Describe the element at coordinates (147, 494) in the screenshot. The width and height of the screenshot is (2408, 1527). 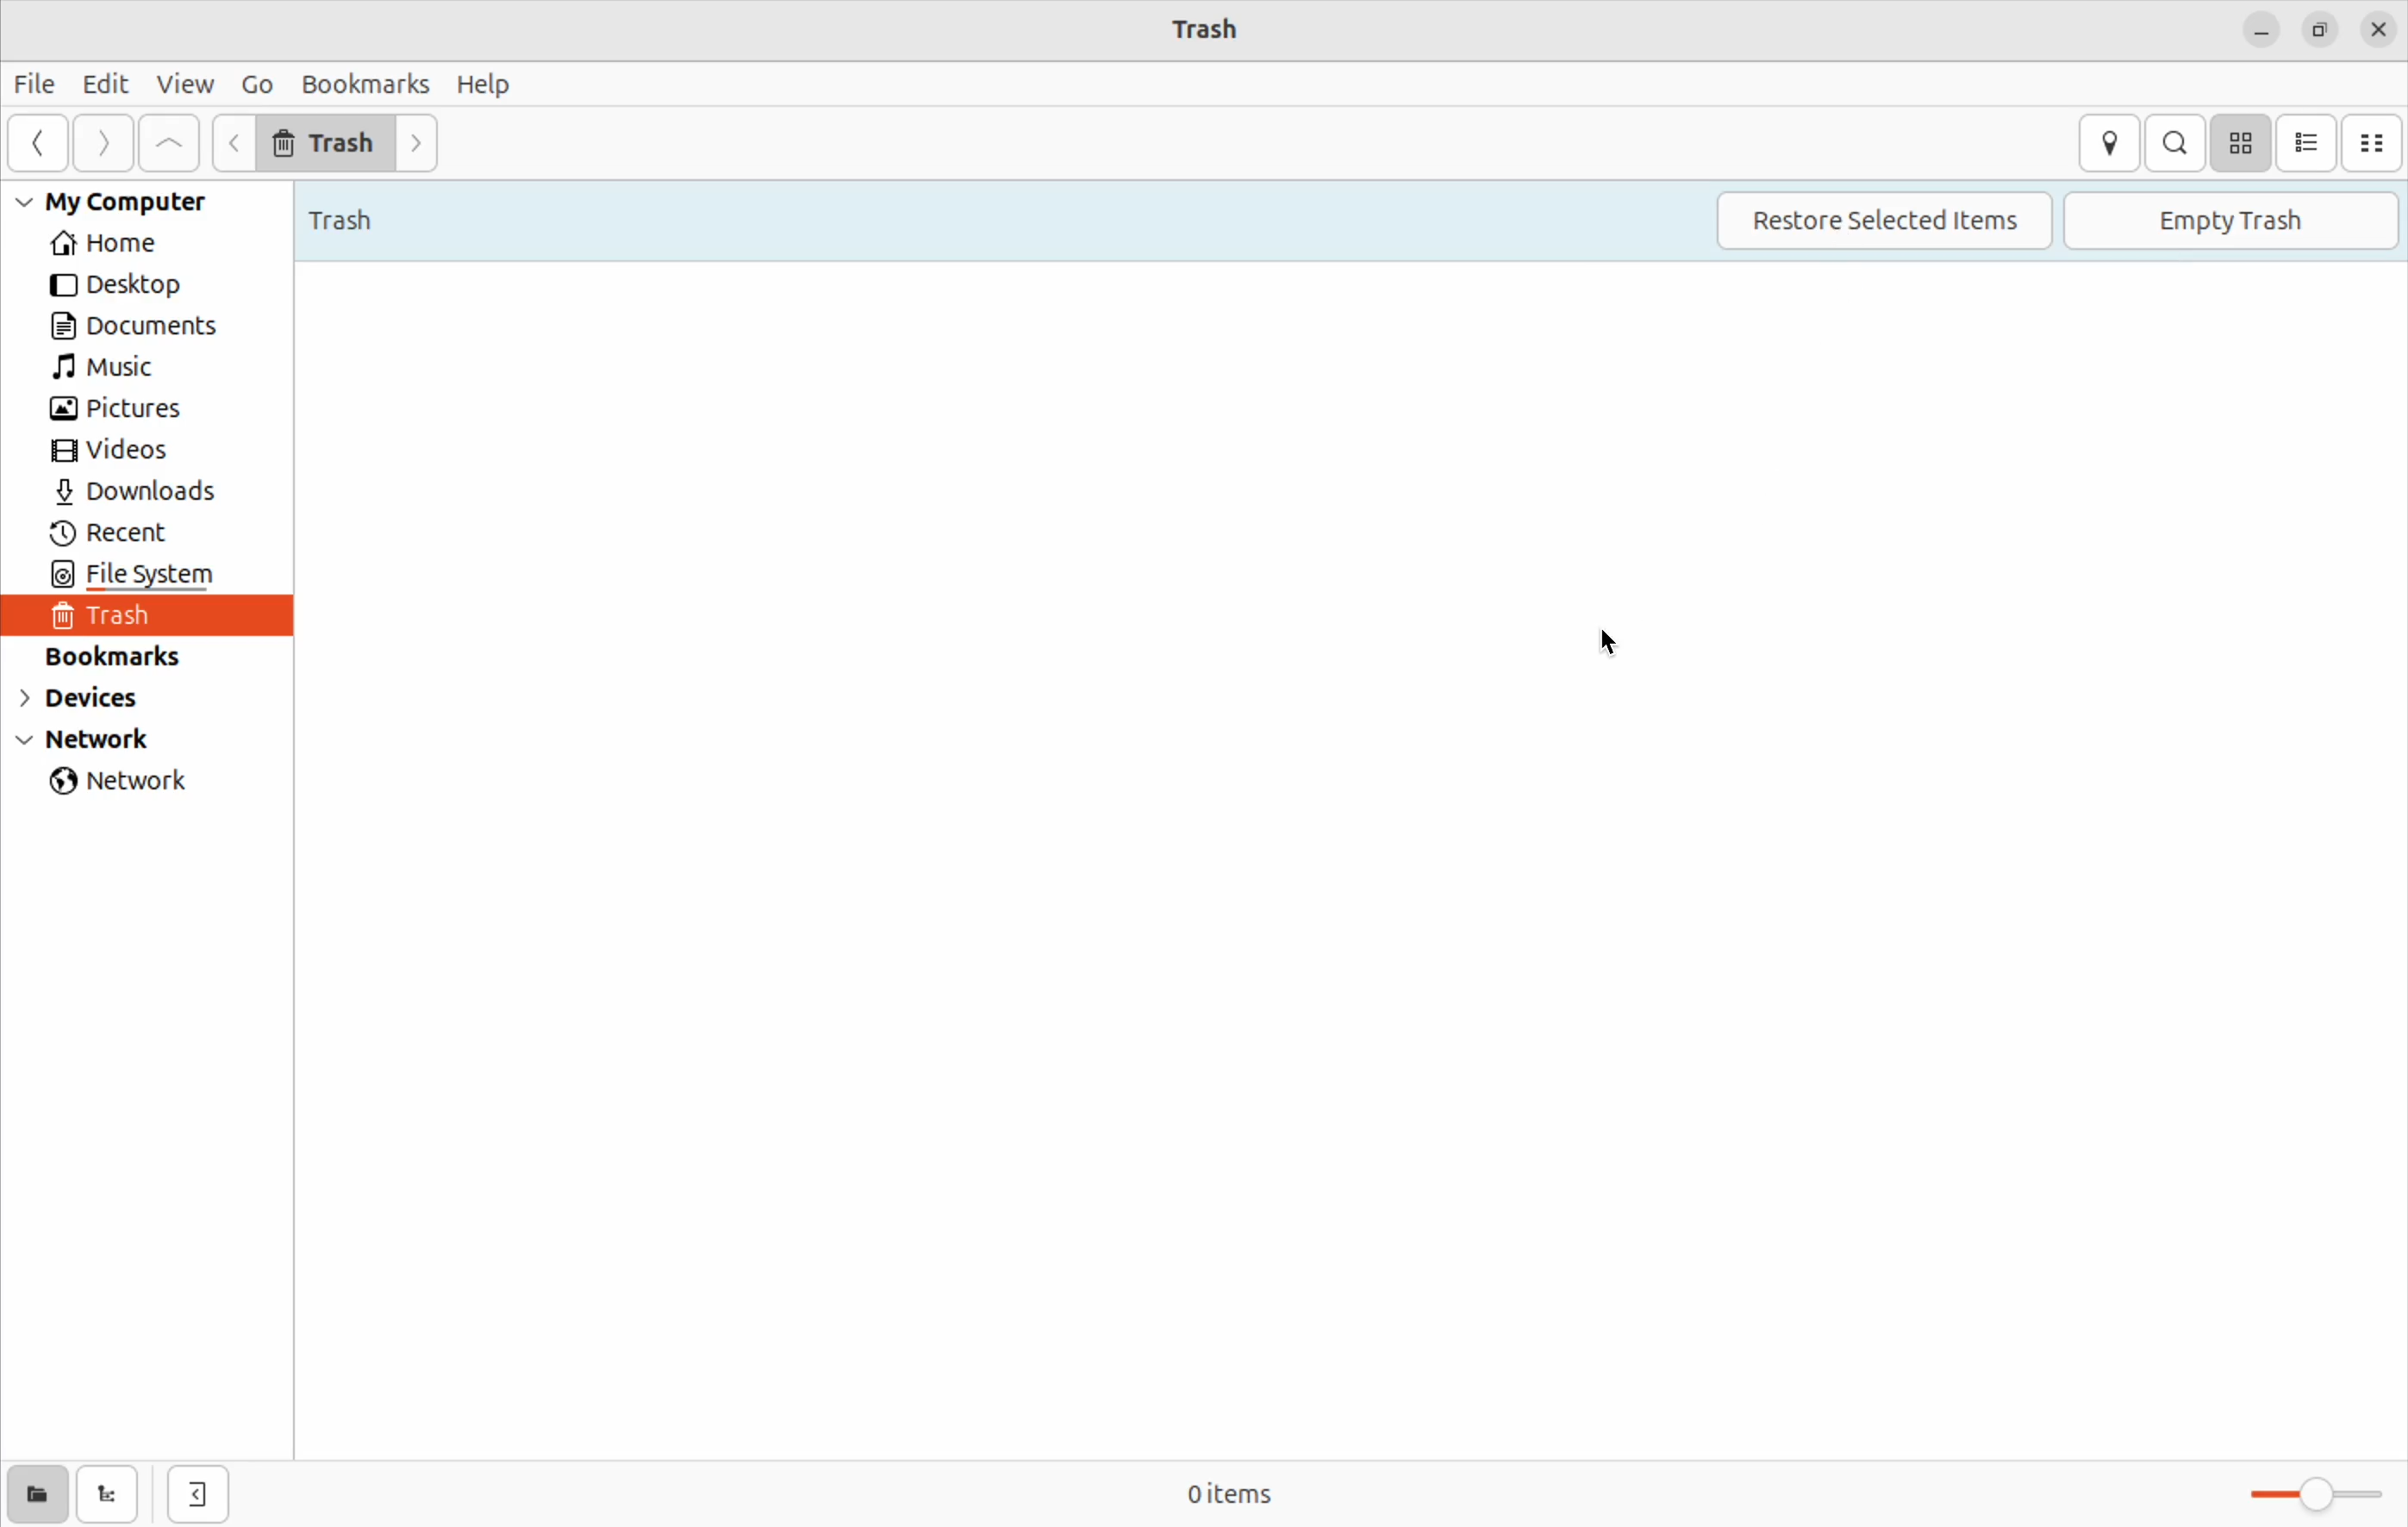
I see `downlaods` at that location.